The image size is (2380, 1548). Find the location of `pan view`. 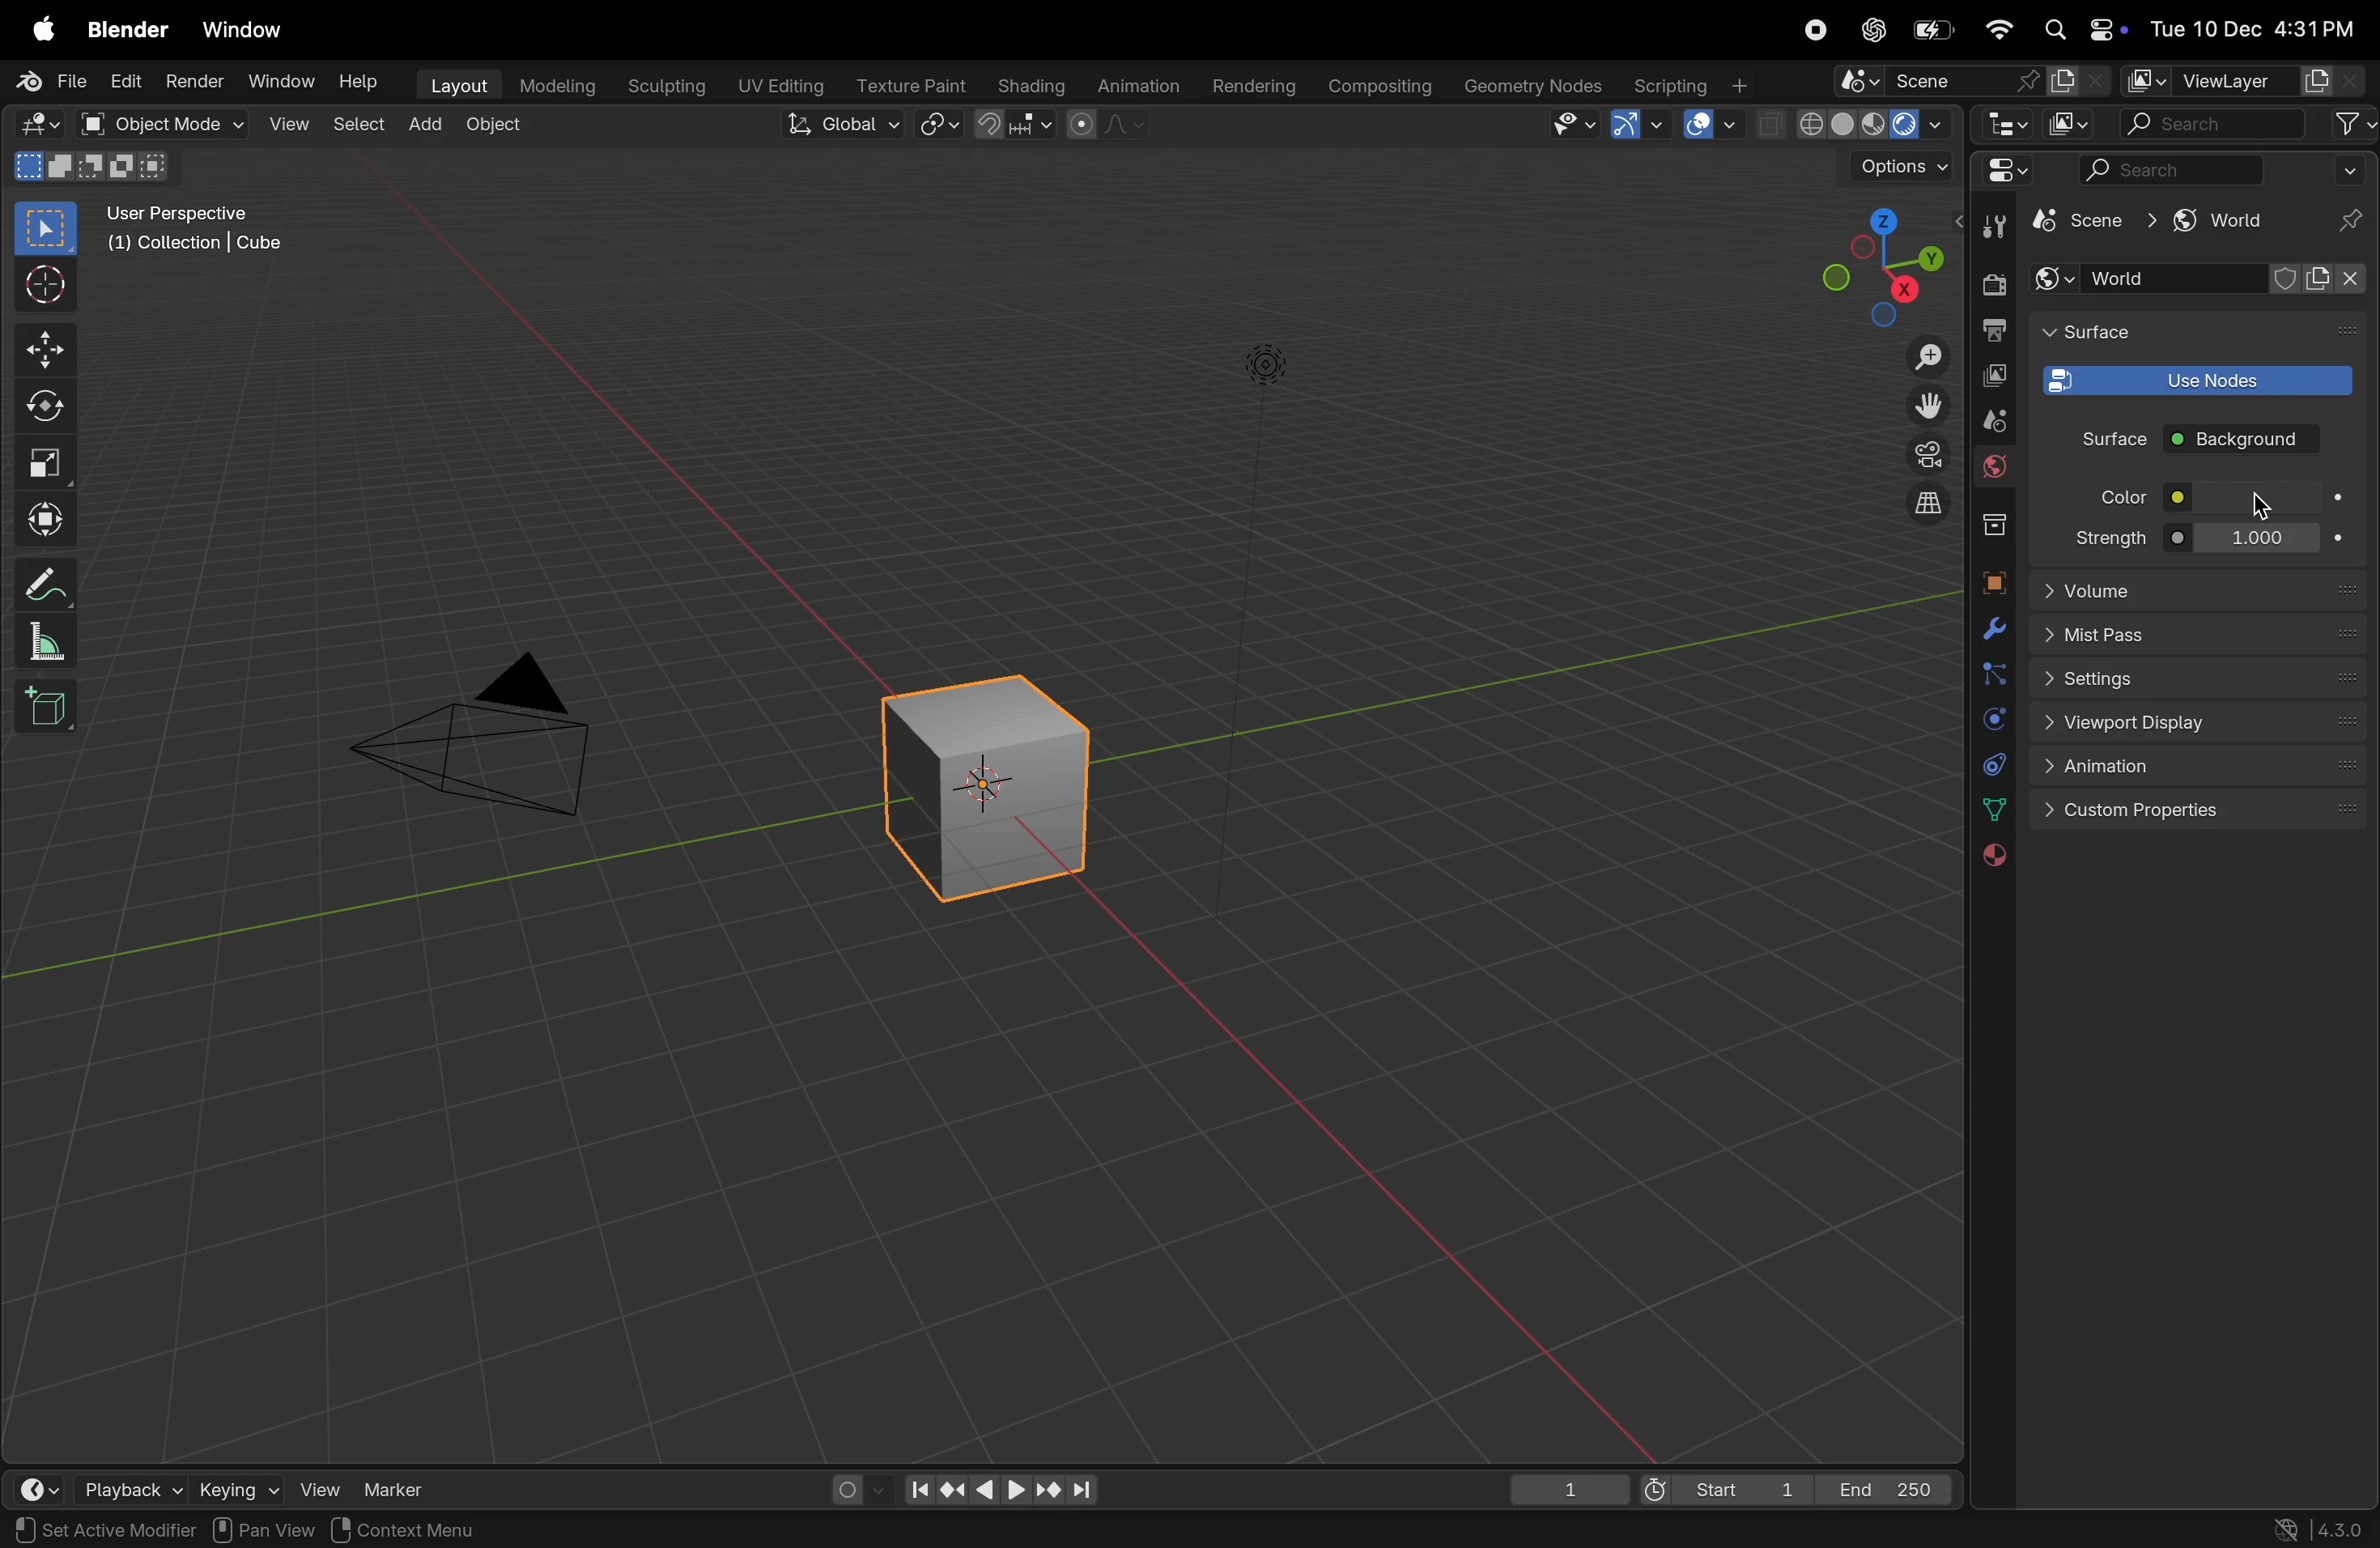

pan view is located at coordinates (60, 1529).